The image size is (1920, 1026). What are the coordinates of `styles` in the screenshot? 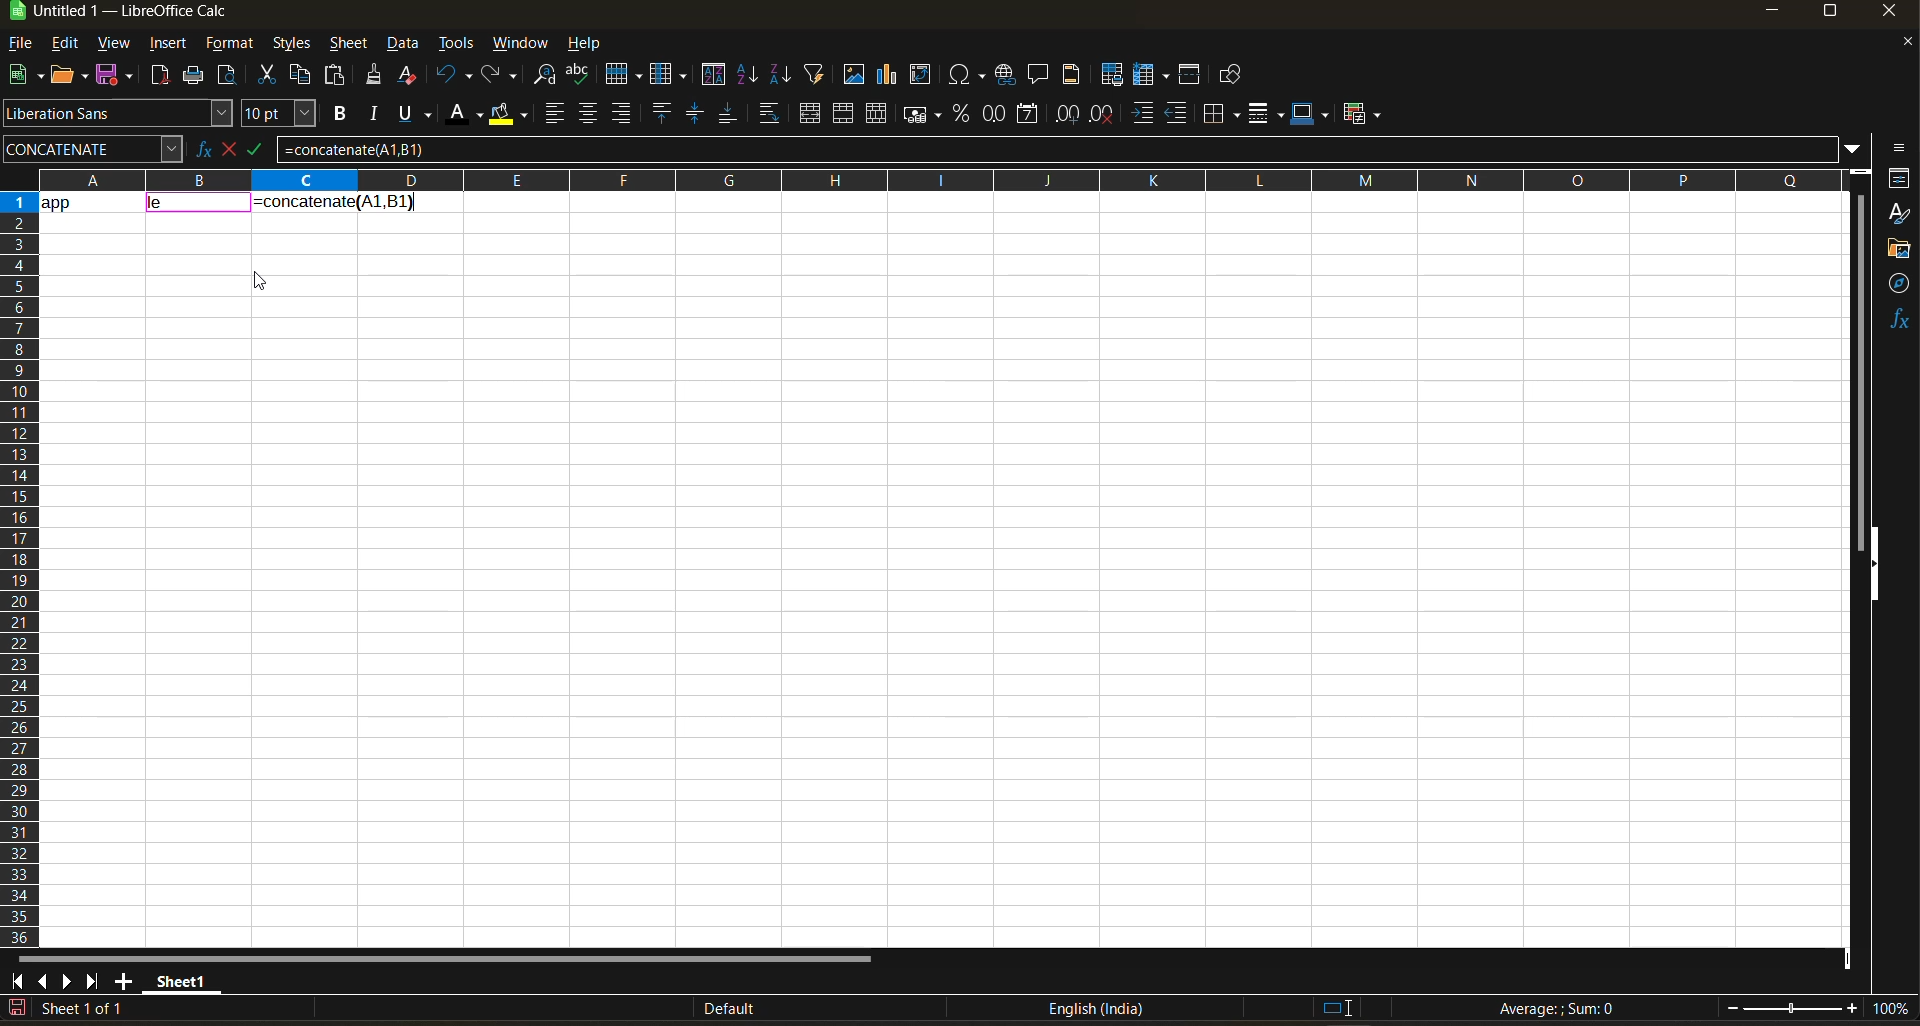 It's located at (289, 45).